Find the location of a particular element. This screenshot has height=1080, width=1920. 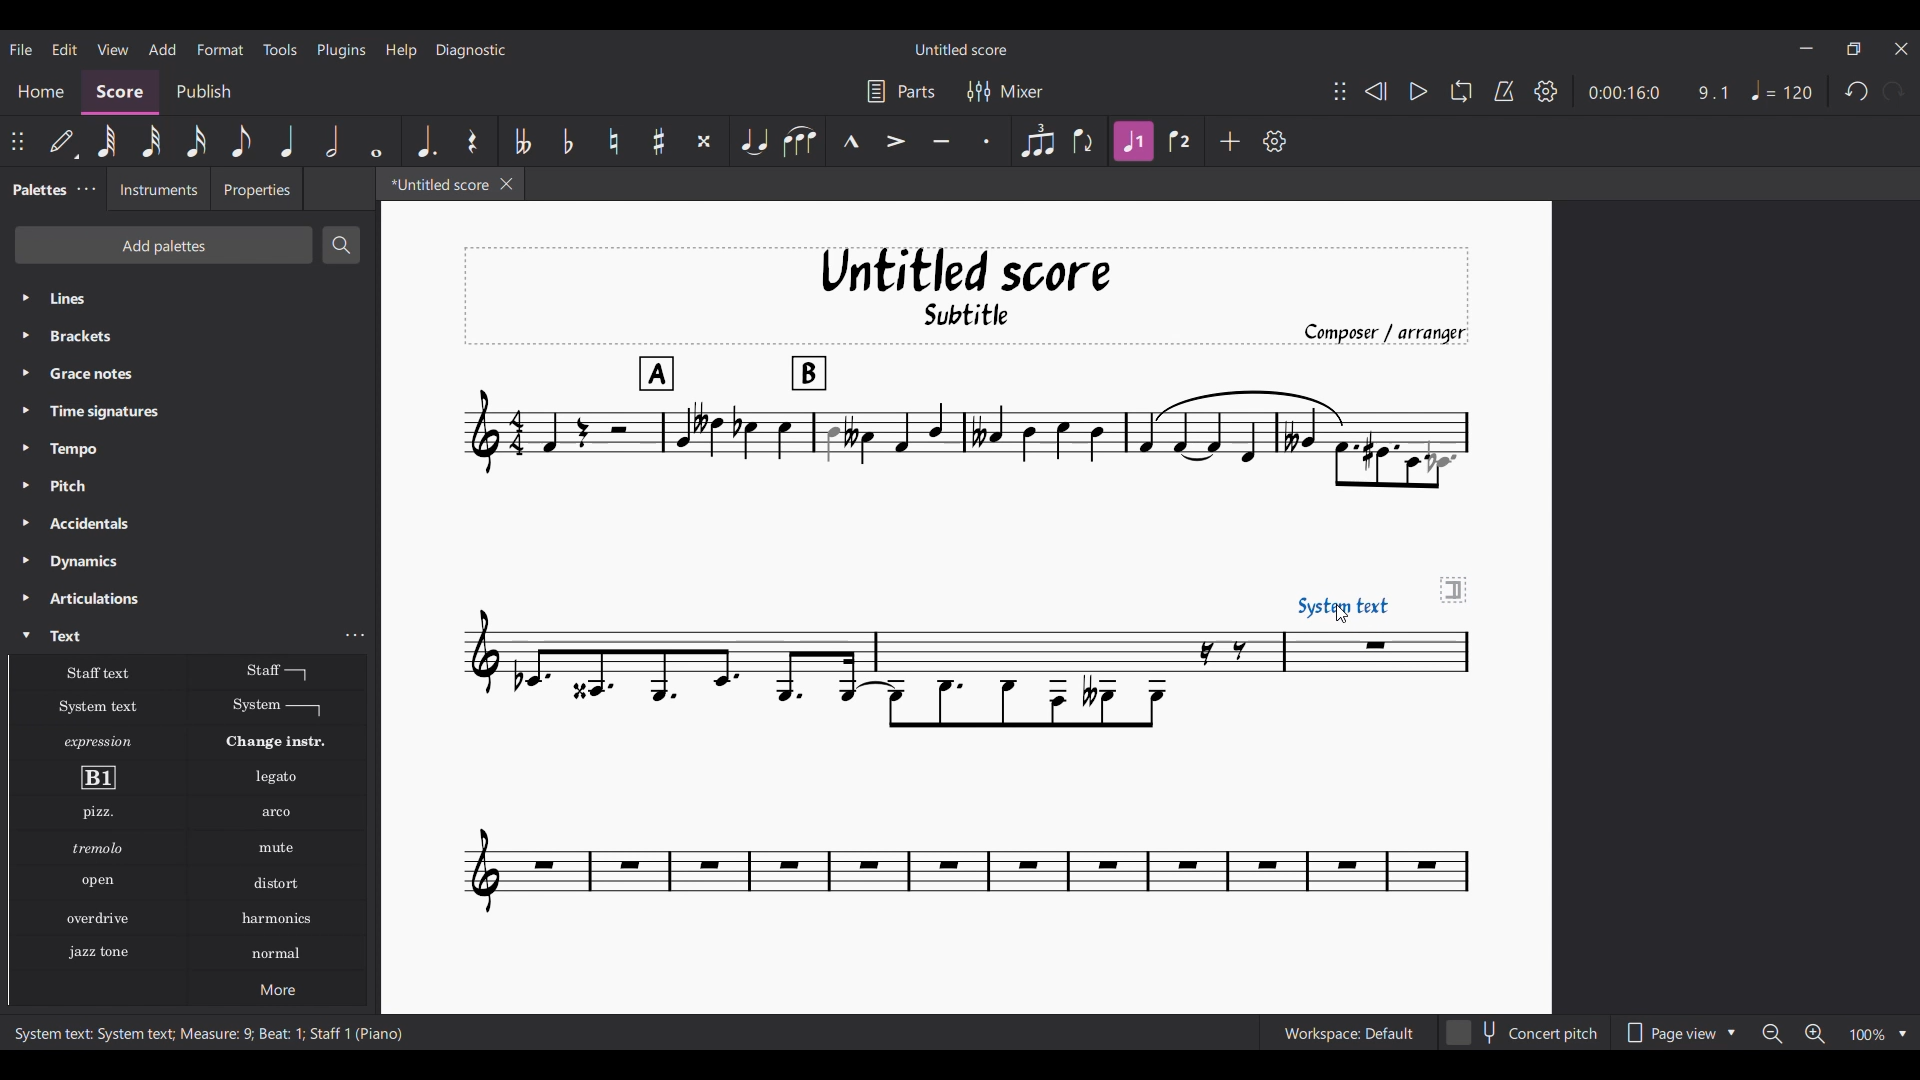

Toggle flat is located at coordinates (568, 141).